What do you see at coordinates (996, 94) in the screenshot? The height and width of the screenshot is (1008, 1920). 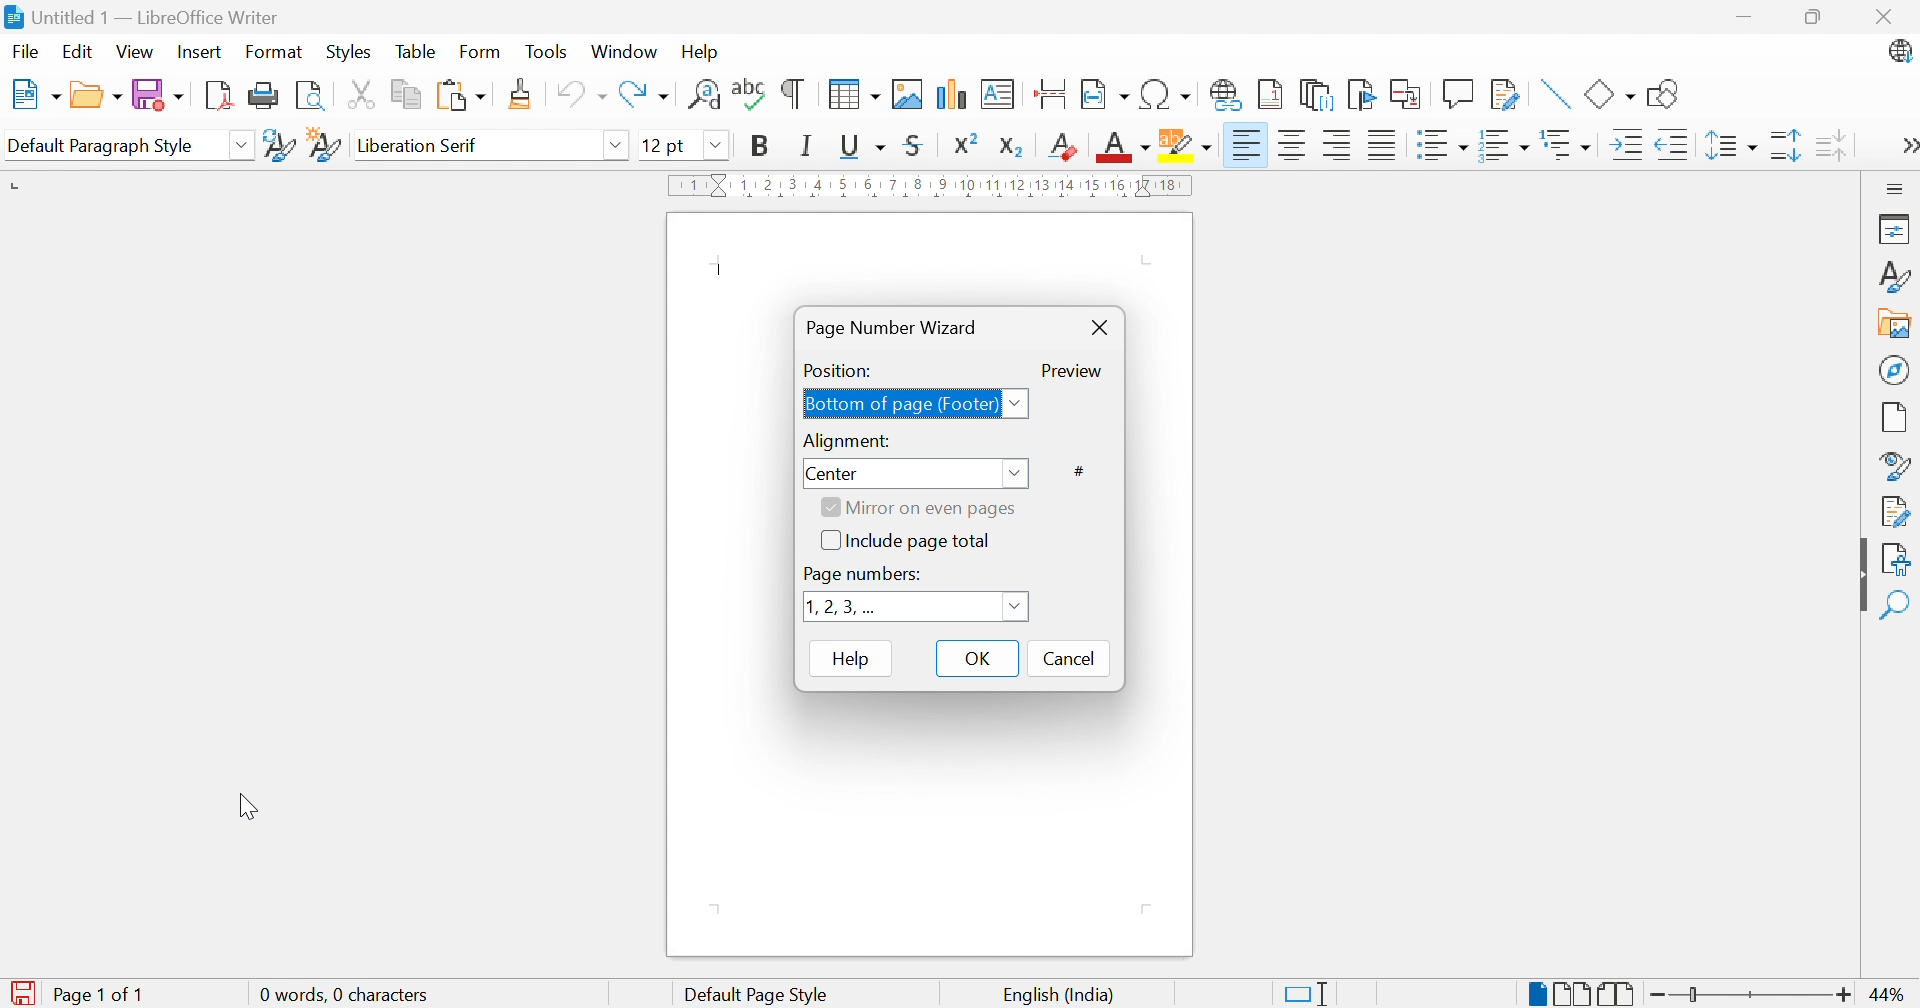 I see `Insert textbox` at bounding box center [996, 94].